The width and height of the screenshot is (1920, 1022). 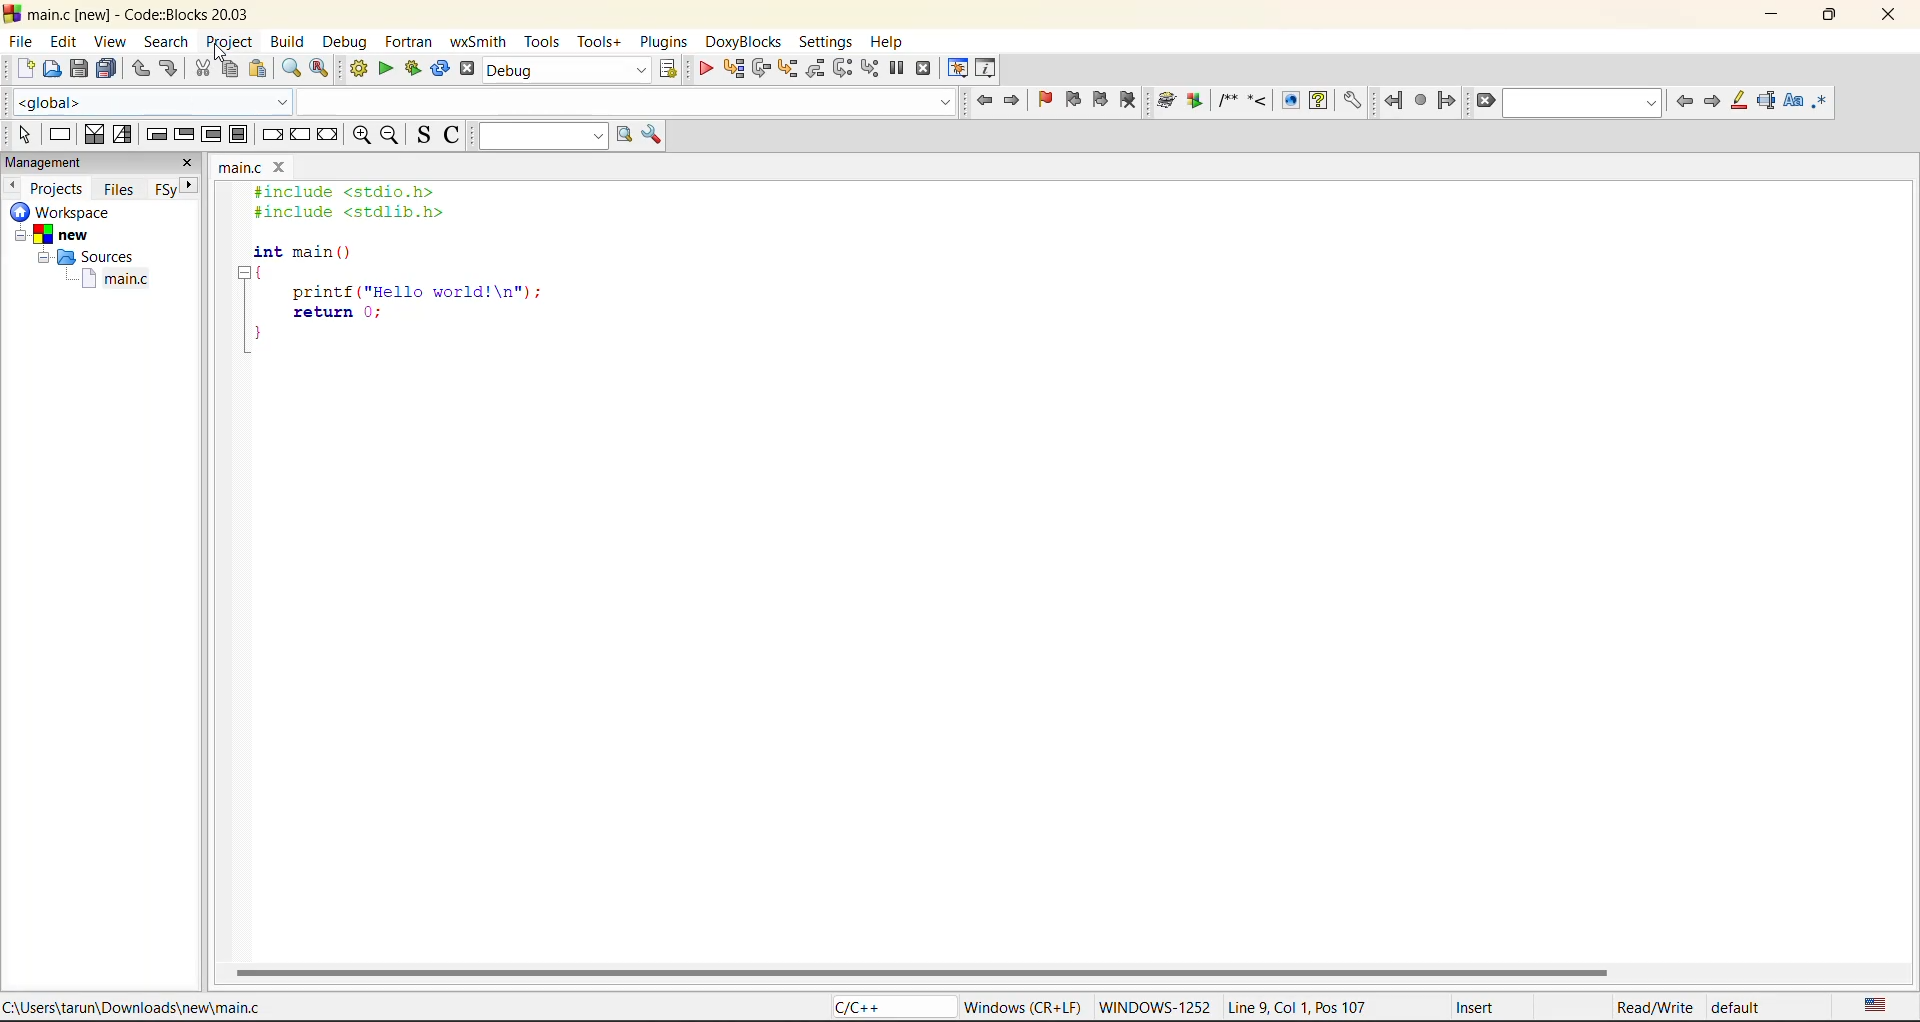 I want to click on instruction, so click(x=60, y=134).